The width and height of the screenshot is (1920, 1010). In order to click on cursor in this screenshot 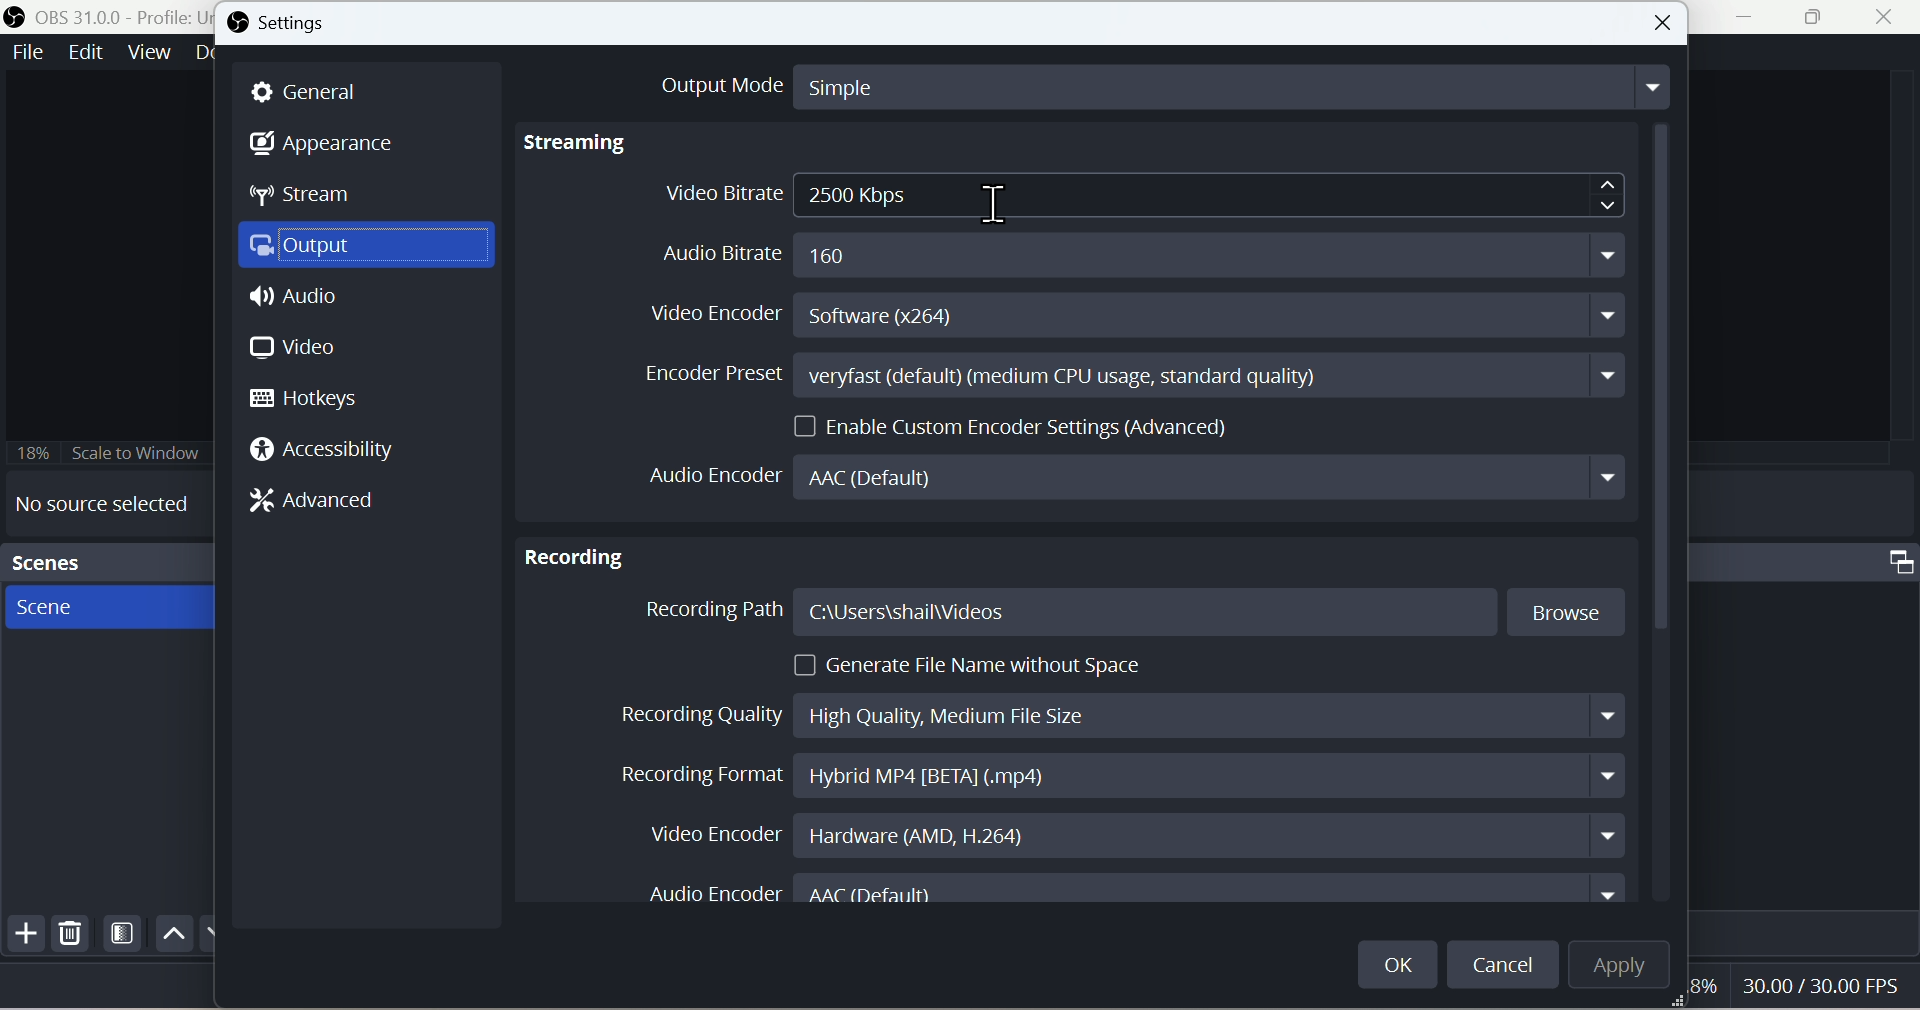, I will do `click(1003, 204)`.